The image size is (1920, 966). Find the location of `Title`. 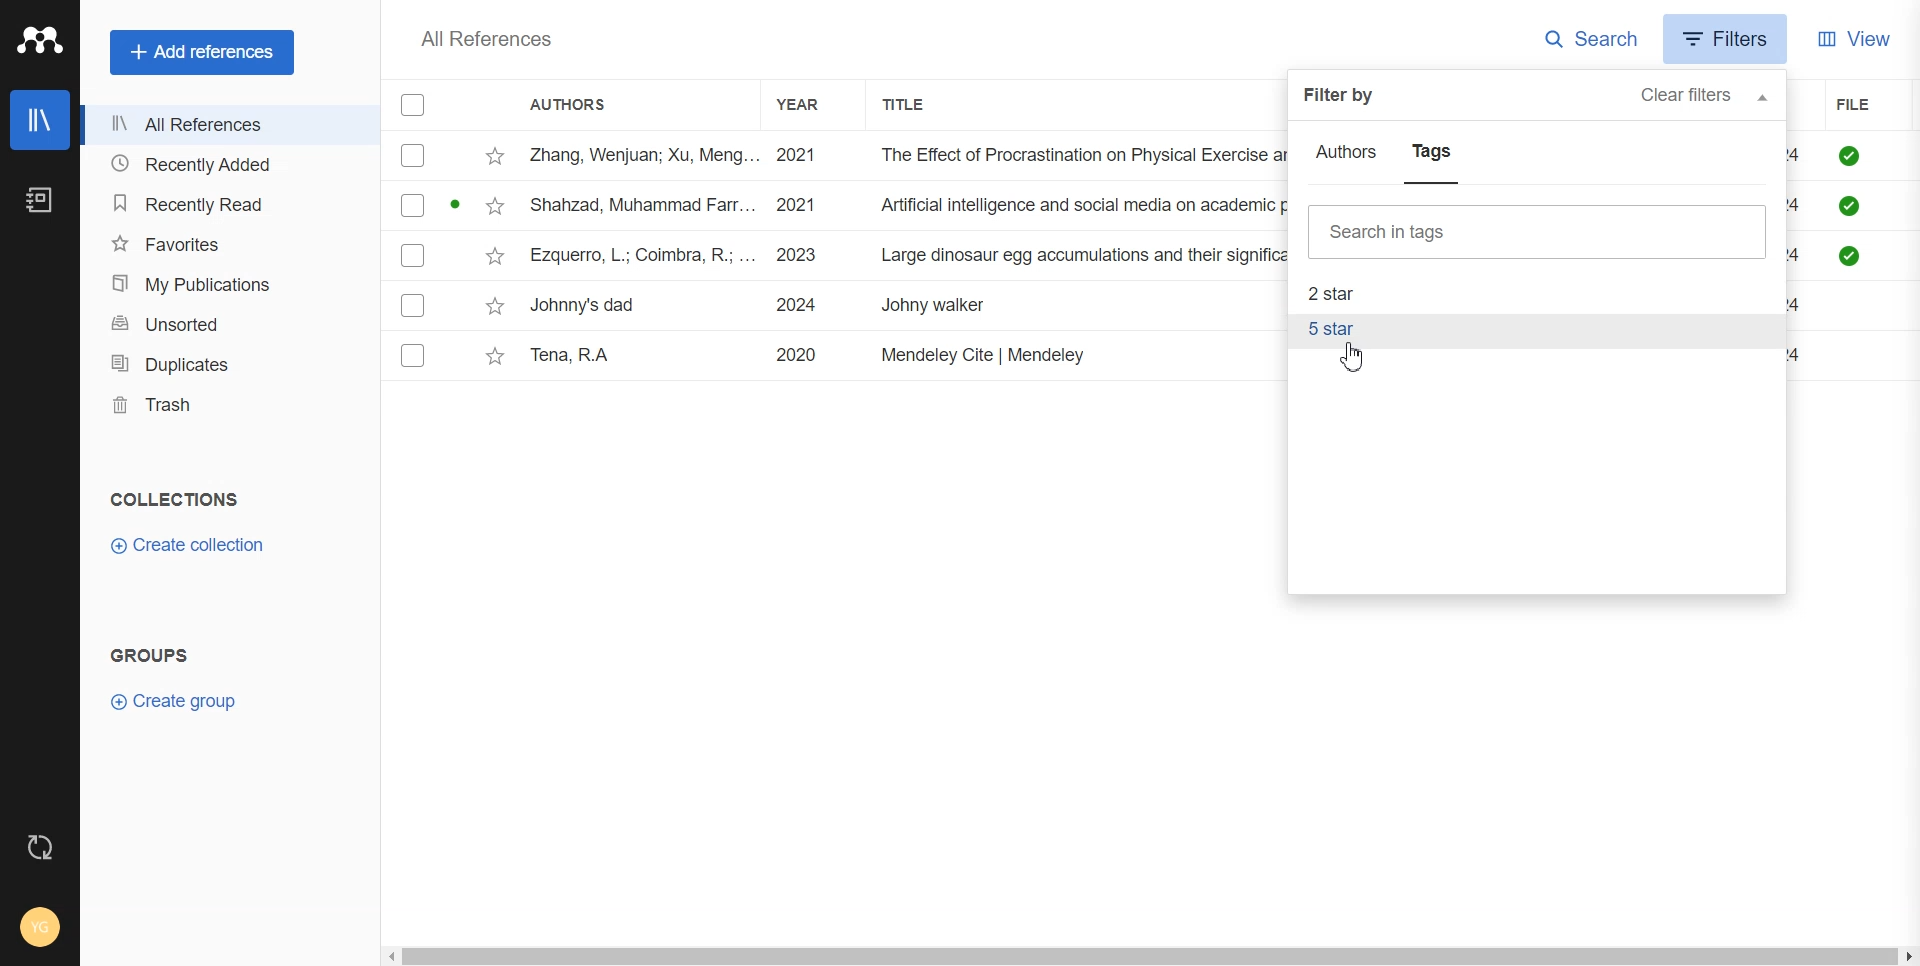

Title is located at coordinates (926, 105).